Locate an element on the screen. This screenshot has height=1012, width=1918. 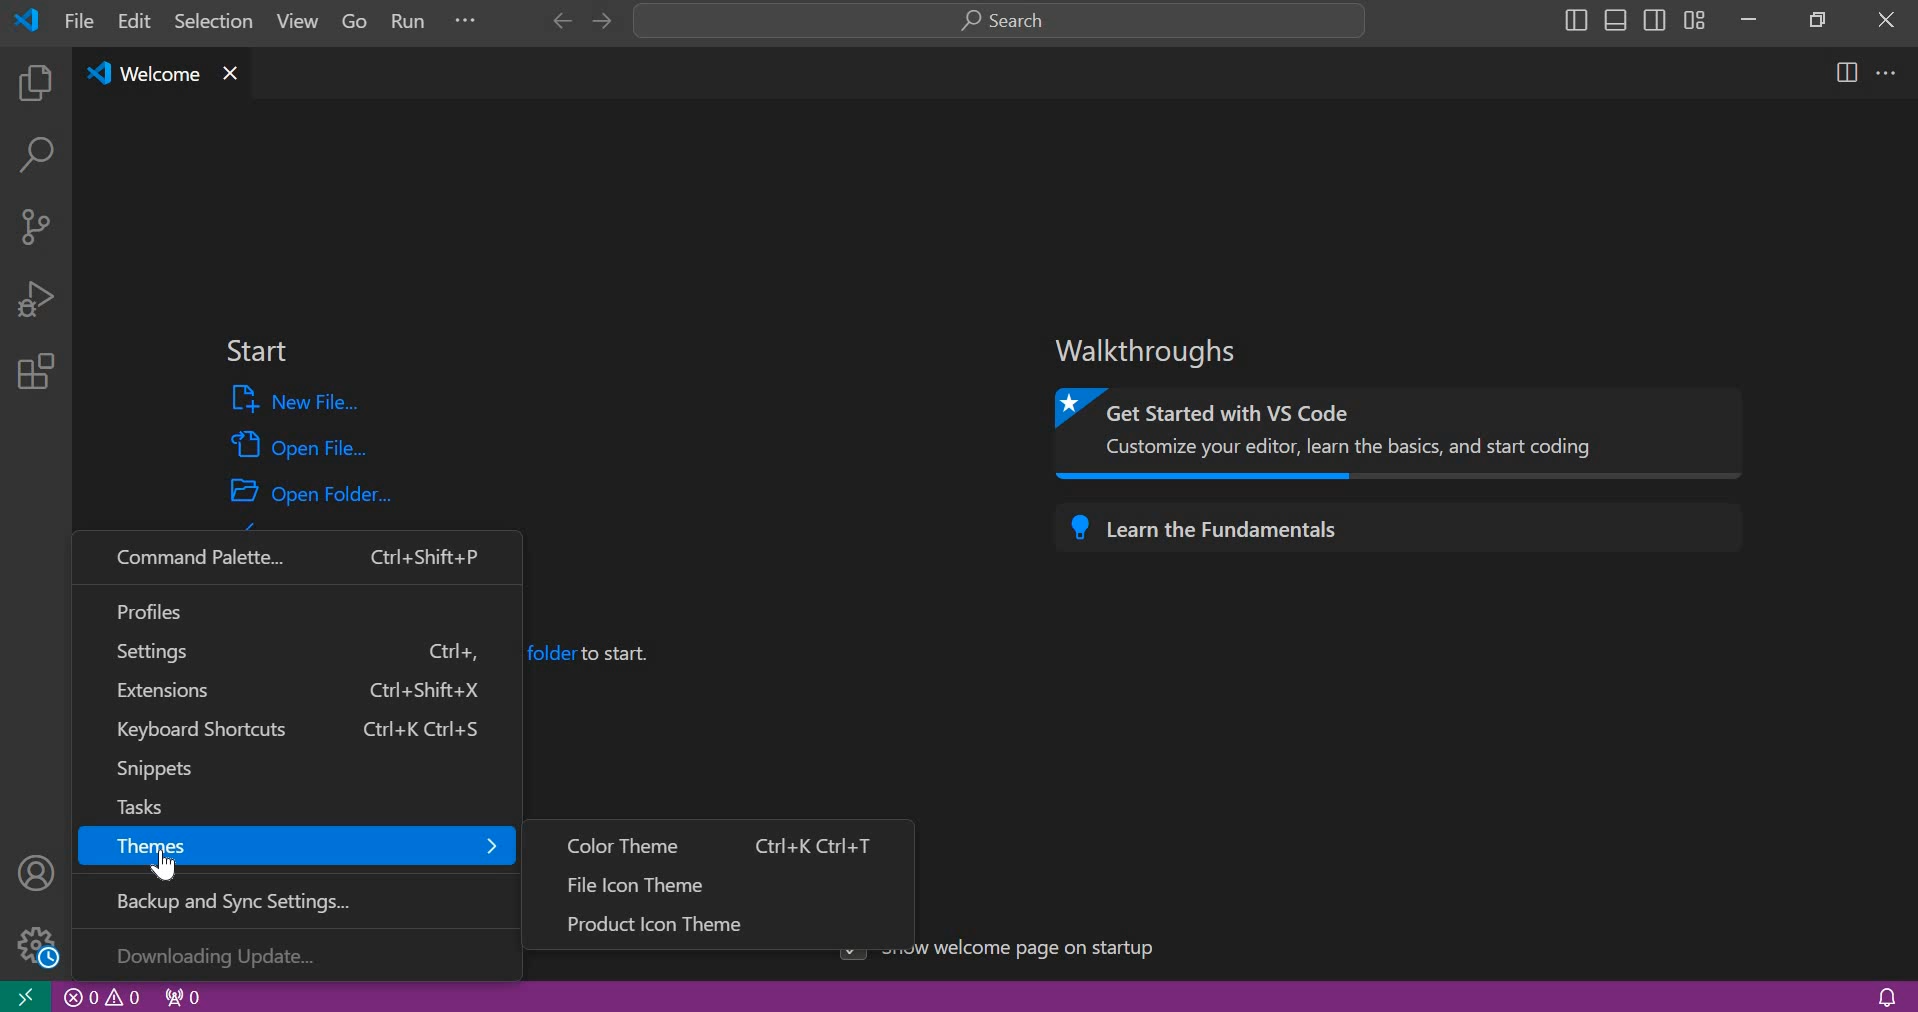
open folder is located at coordinates (314, 490).